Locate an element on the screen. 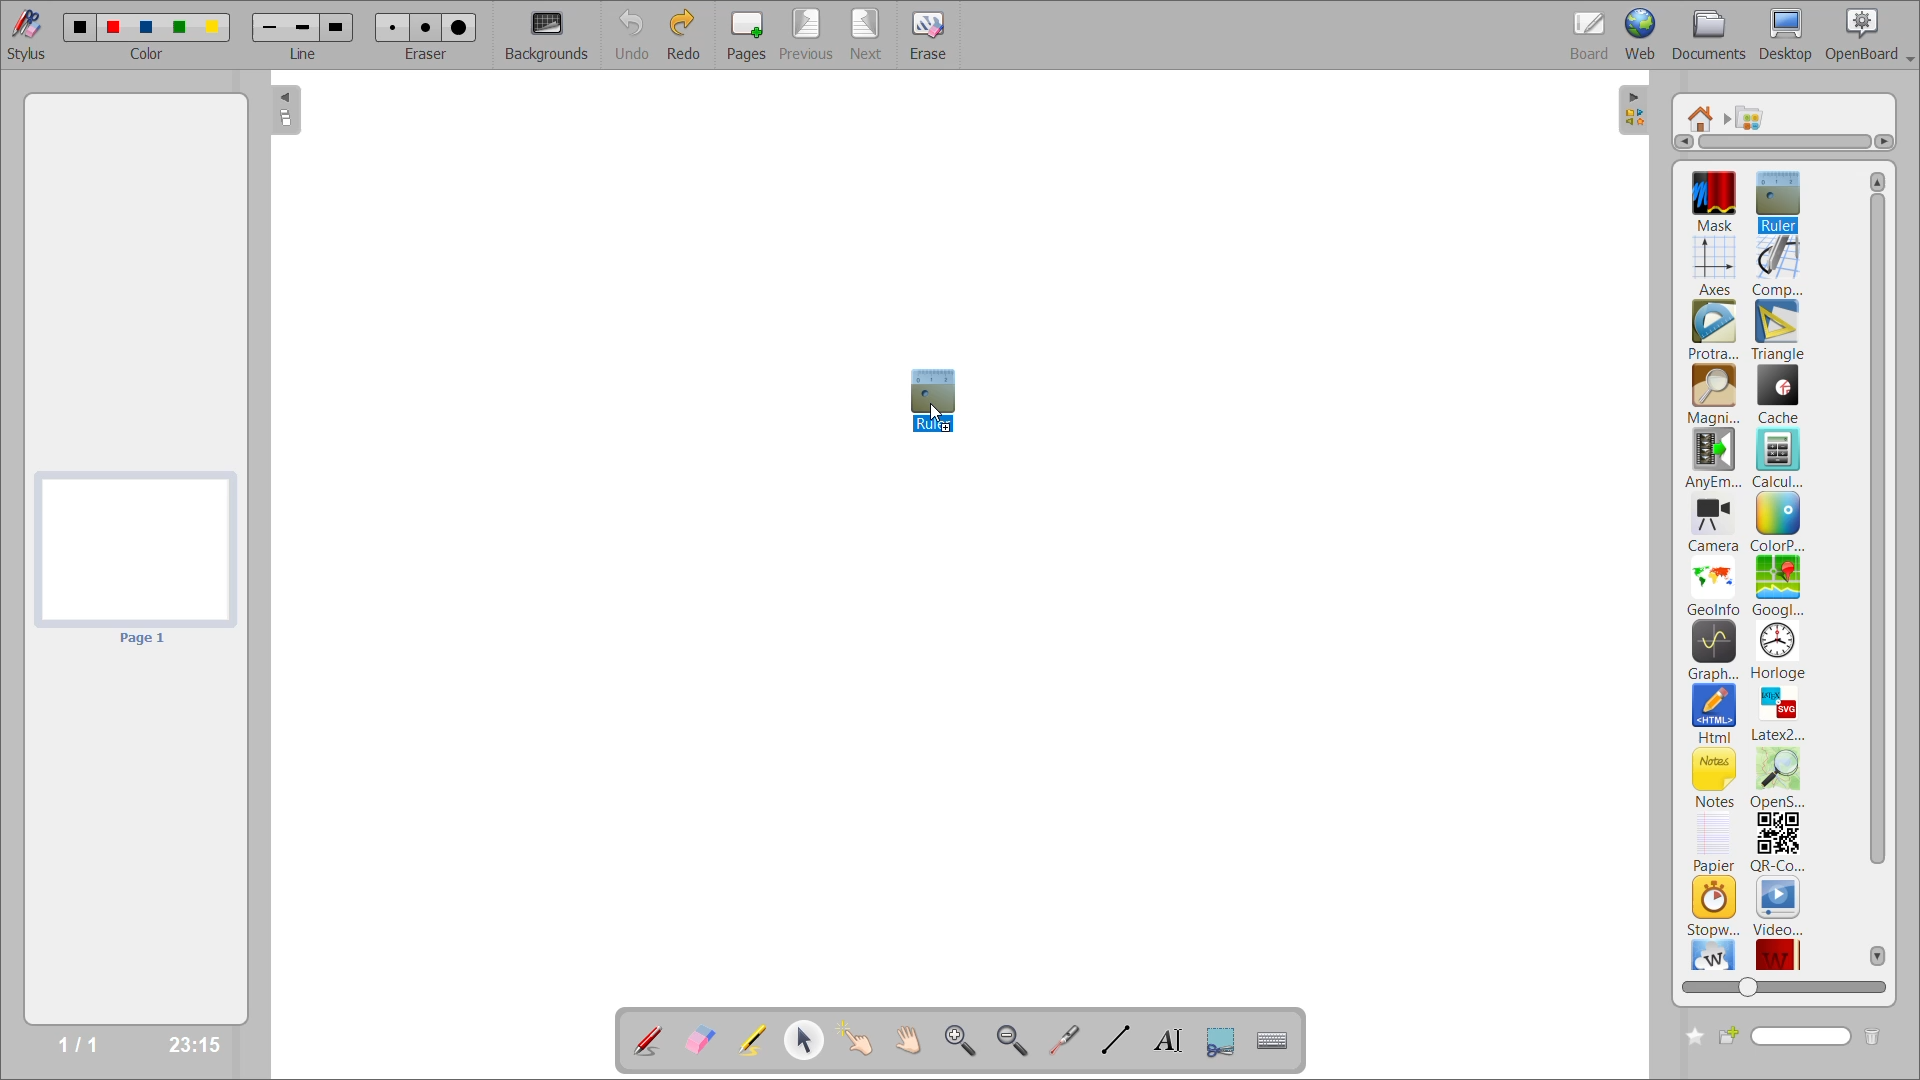 The image size is (1920, 1080). eraser 2 is located at coordinates (426, 27).